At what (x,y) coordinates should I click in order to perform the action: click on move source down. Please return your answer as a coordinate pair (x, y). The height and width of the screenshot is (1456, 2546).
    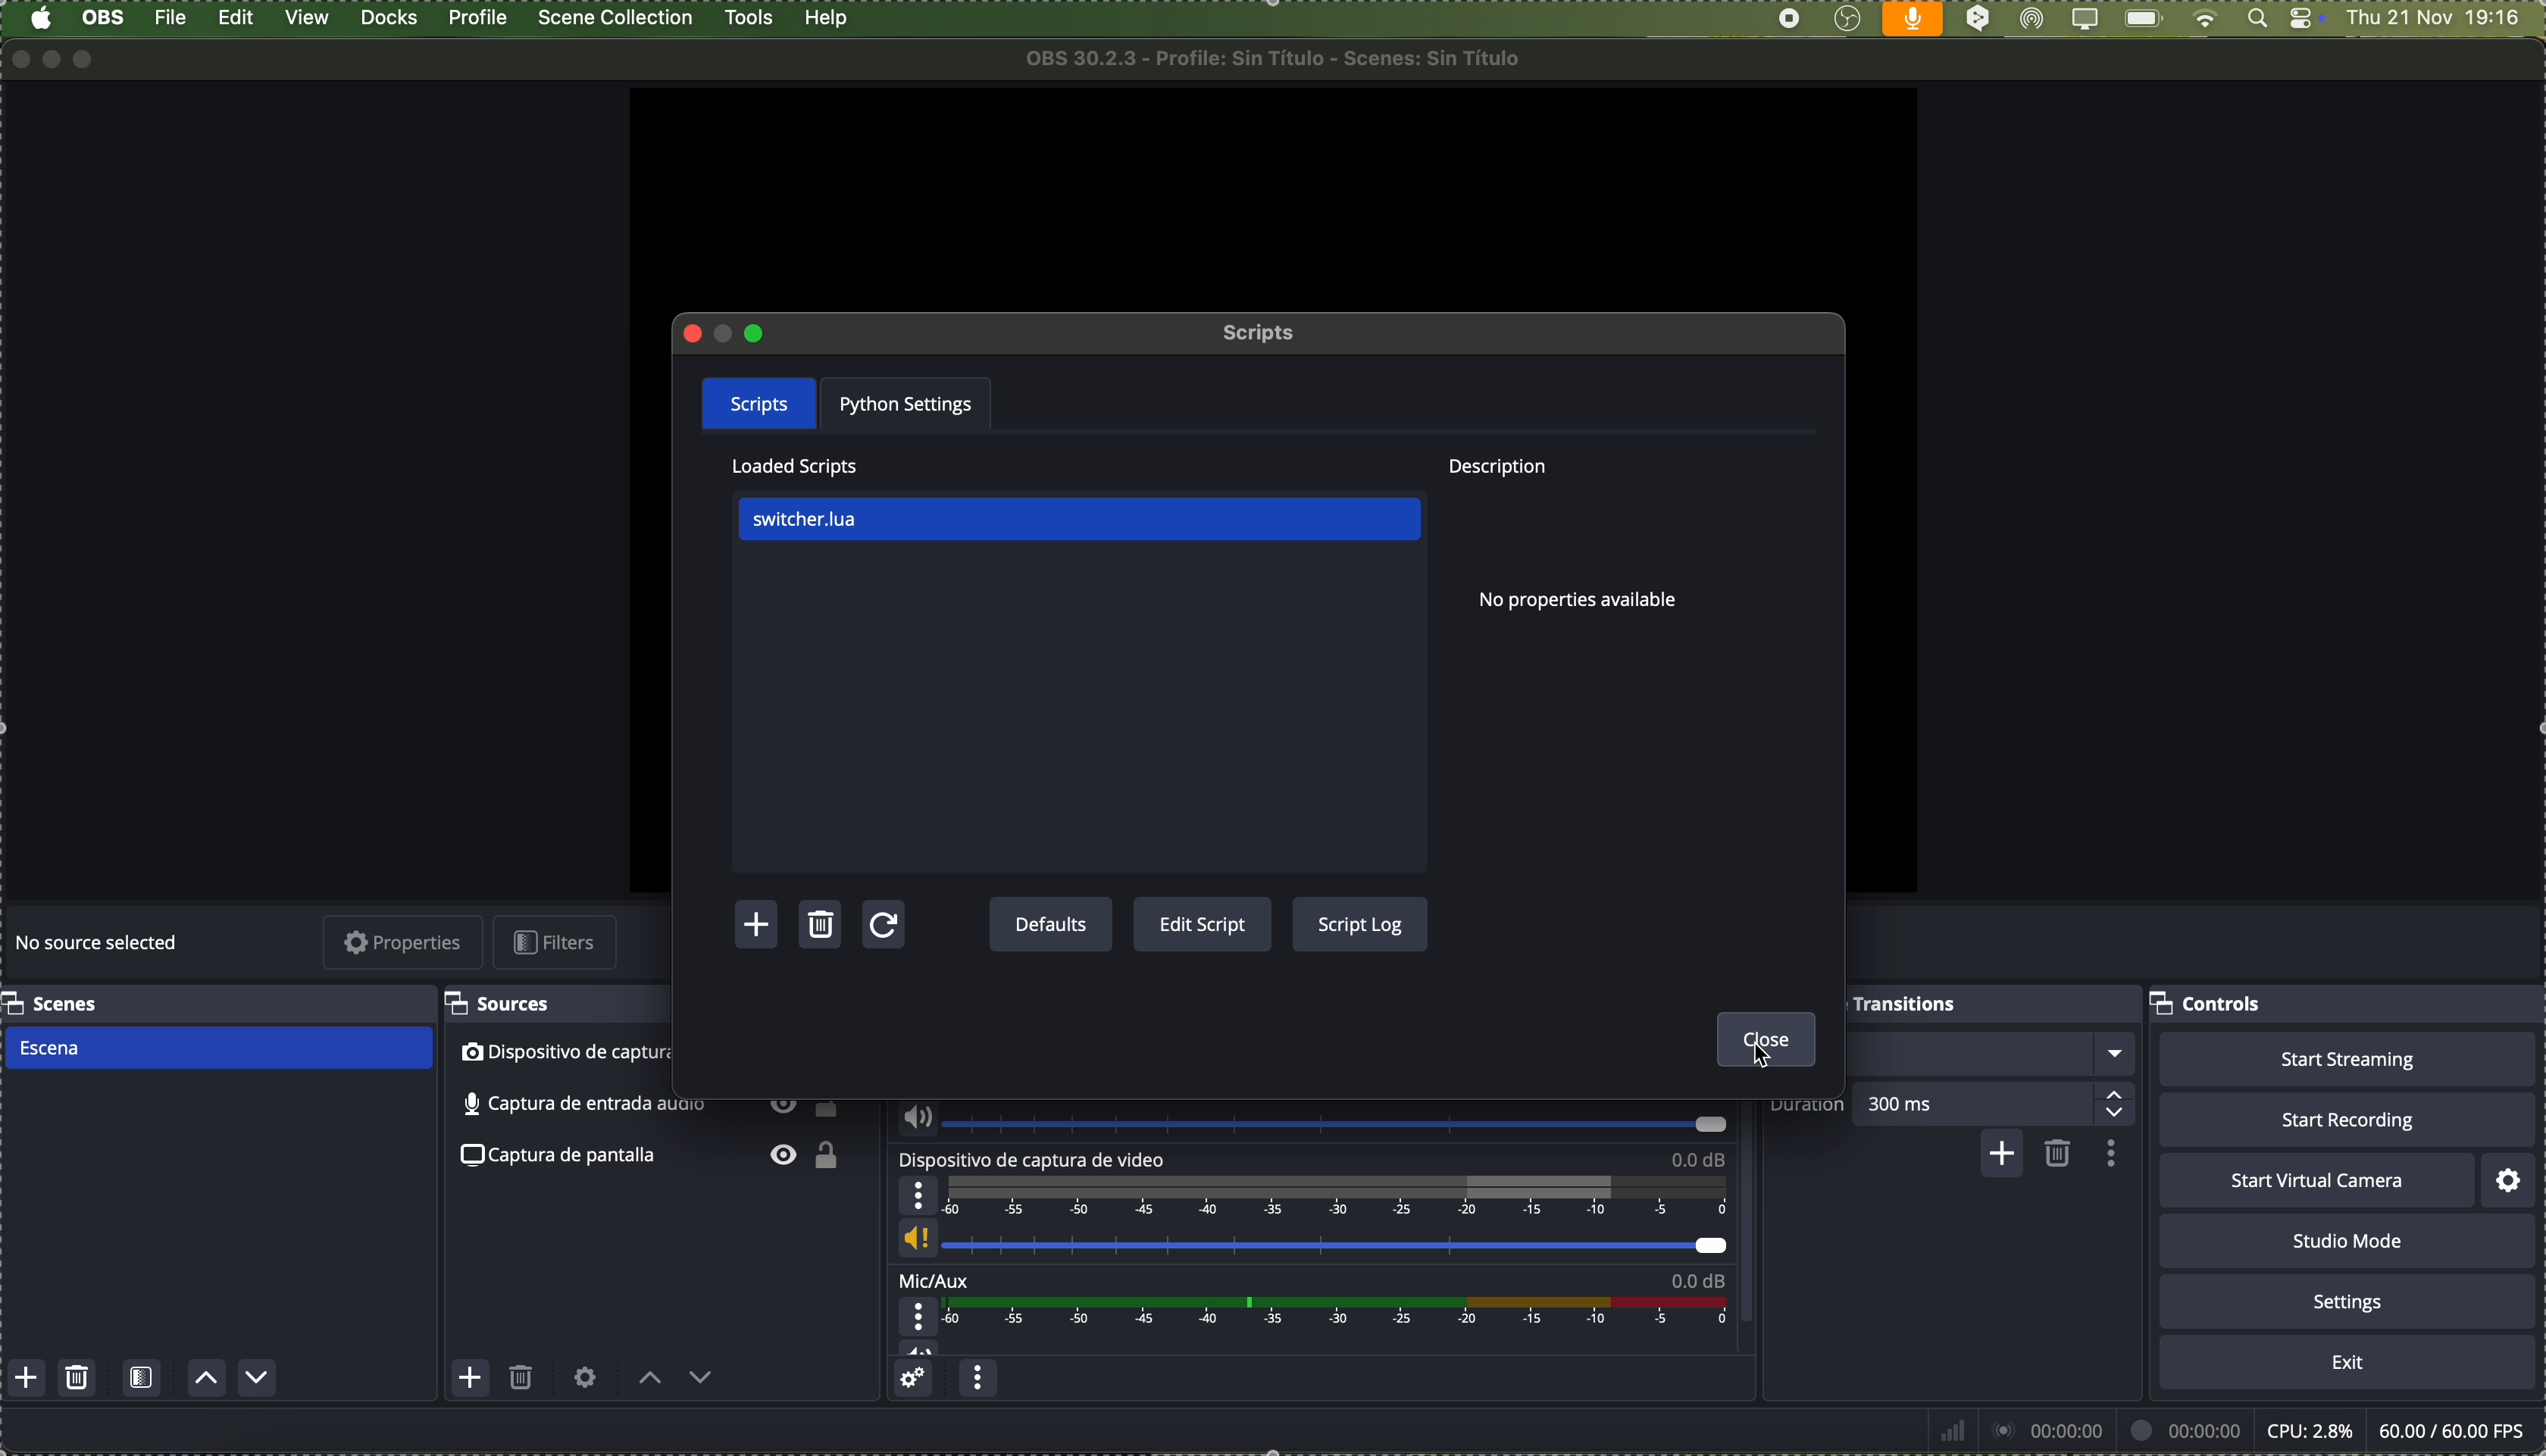
    Looking at the image, I should click on (698, 1382).